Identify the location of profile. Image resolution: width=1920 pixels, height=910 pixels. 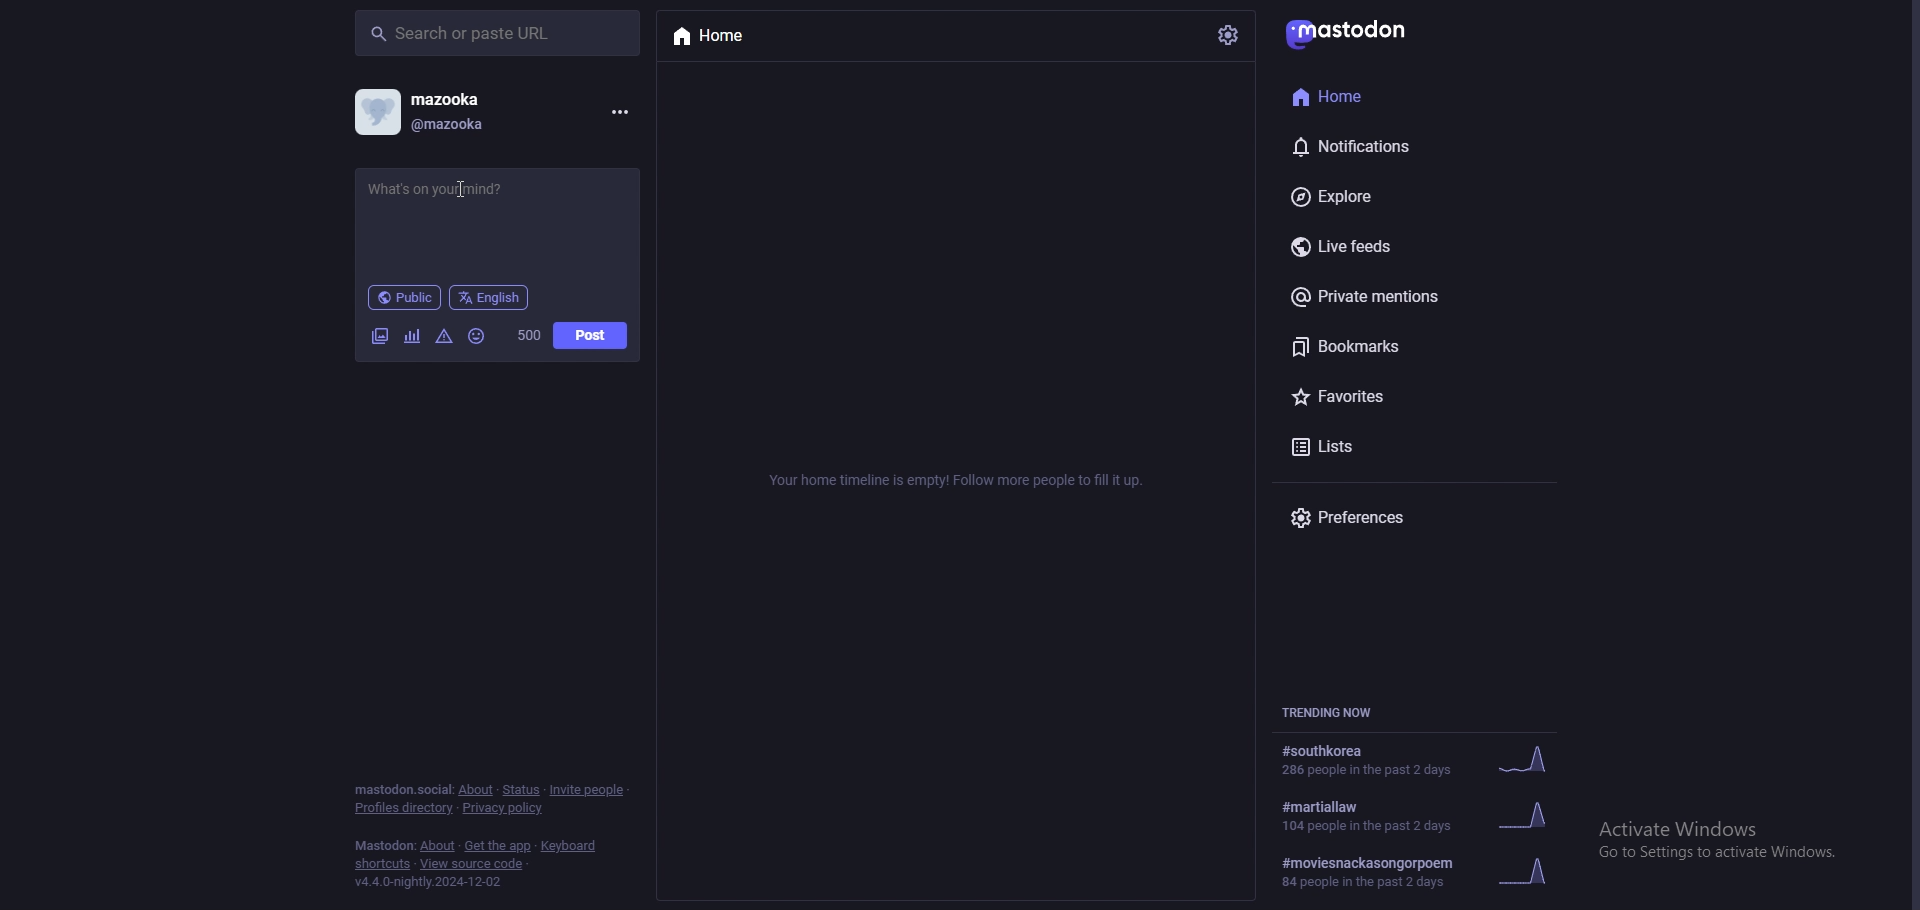
(420, 111).